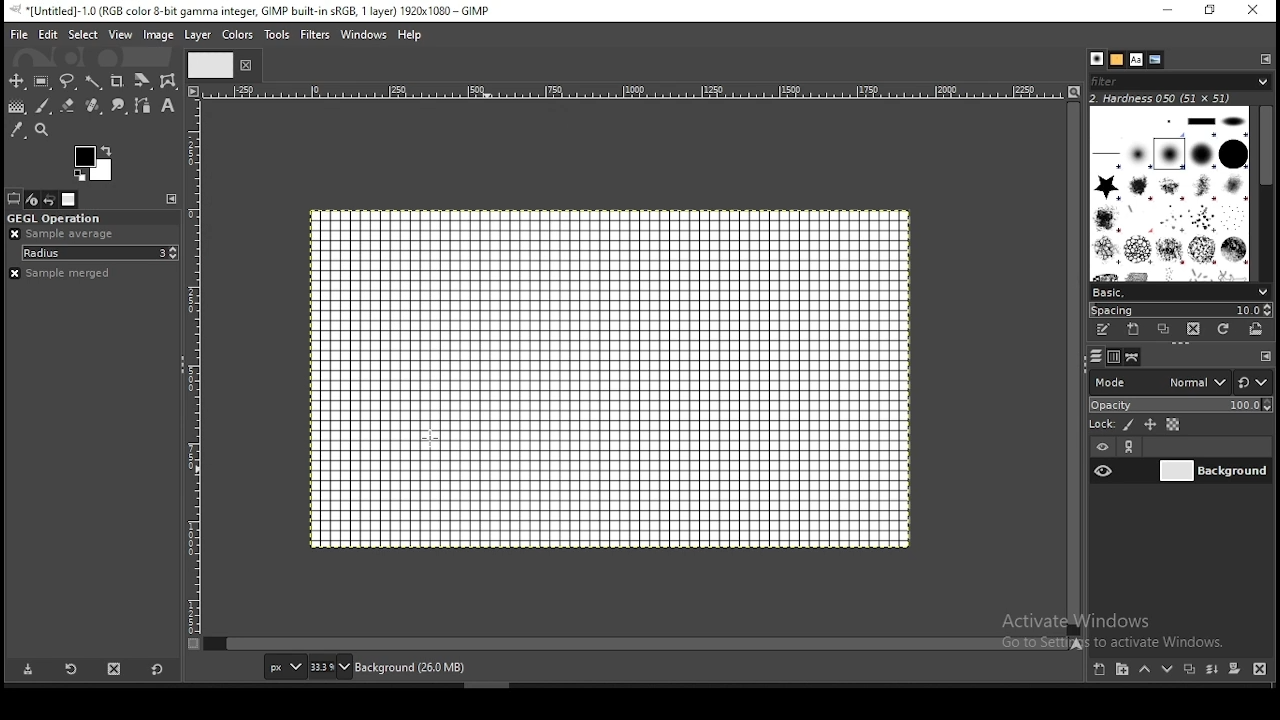  I want to click on *[untitled]-1.0 (rgb color 8-bit gamma integer, gimp built-in sRGB, 1 layer) 1920x1080 - gimp, so click(255, 11).